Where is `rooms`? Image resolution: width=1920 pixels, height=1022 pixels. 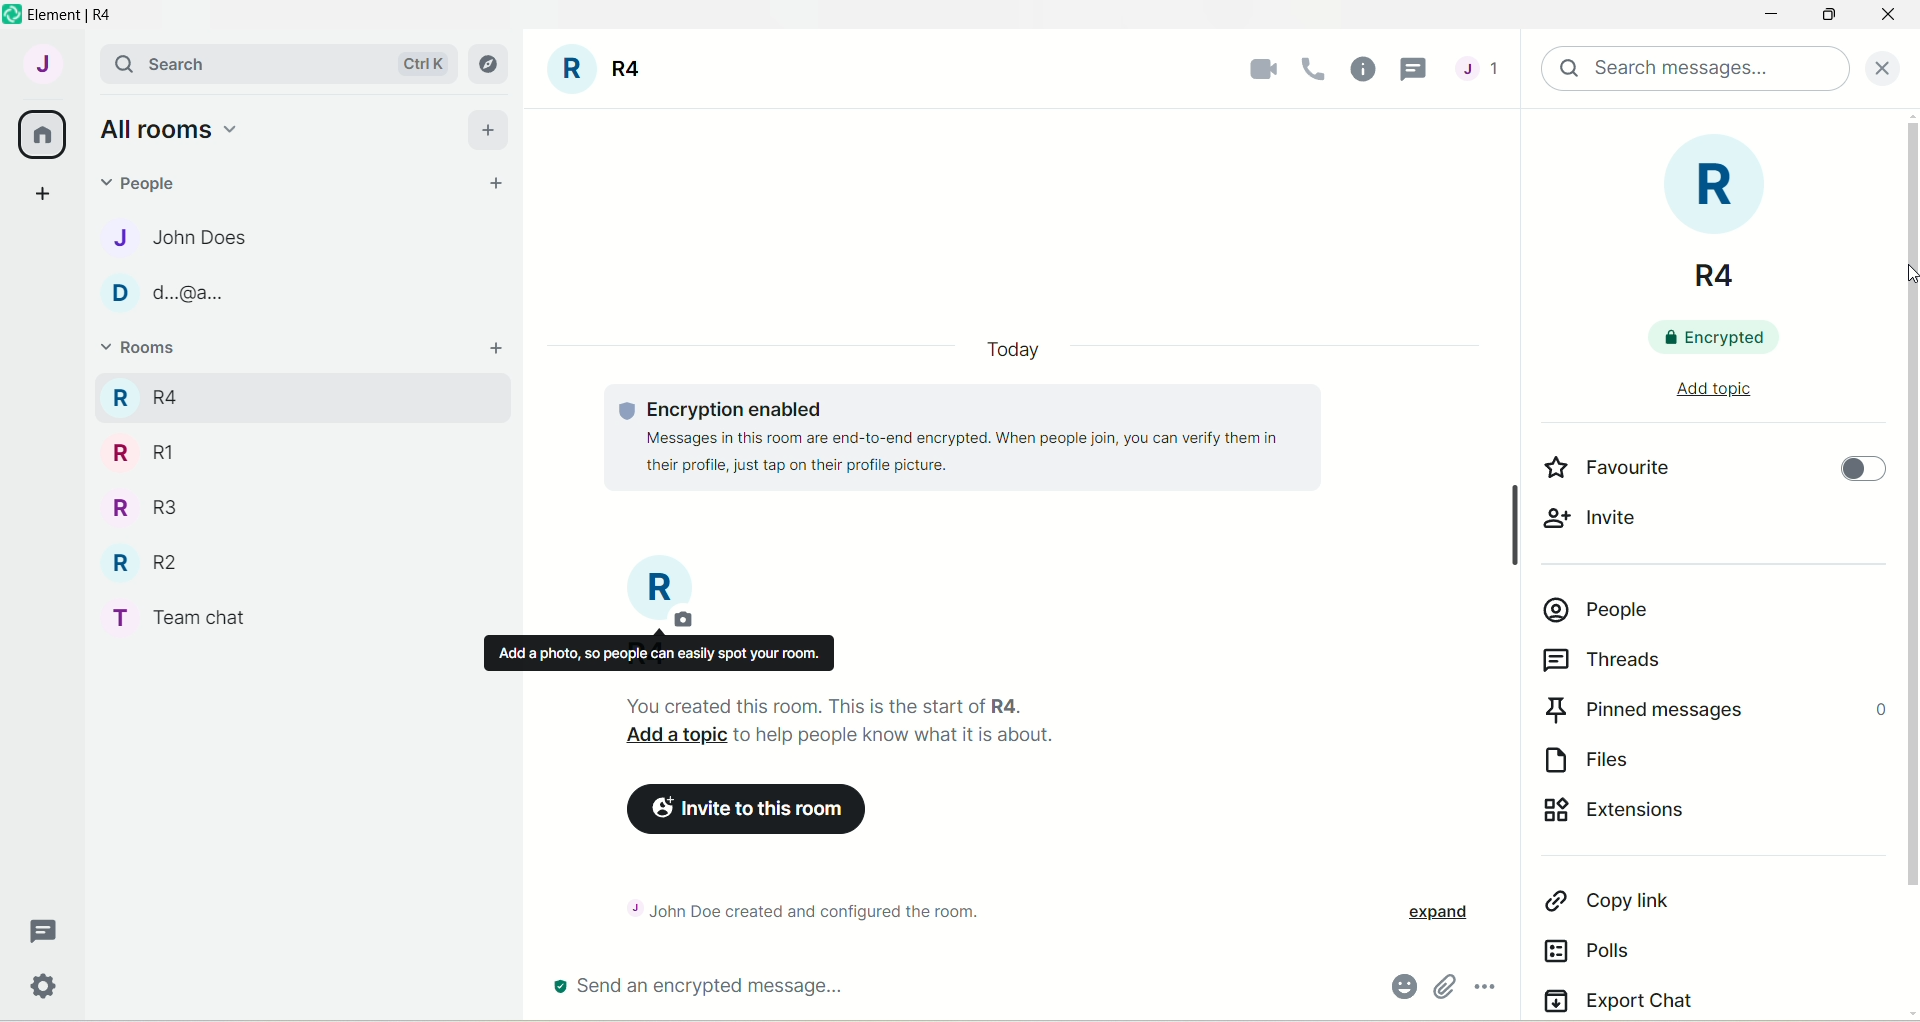
rooms is located at coordinates (142, 350).